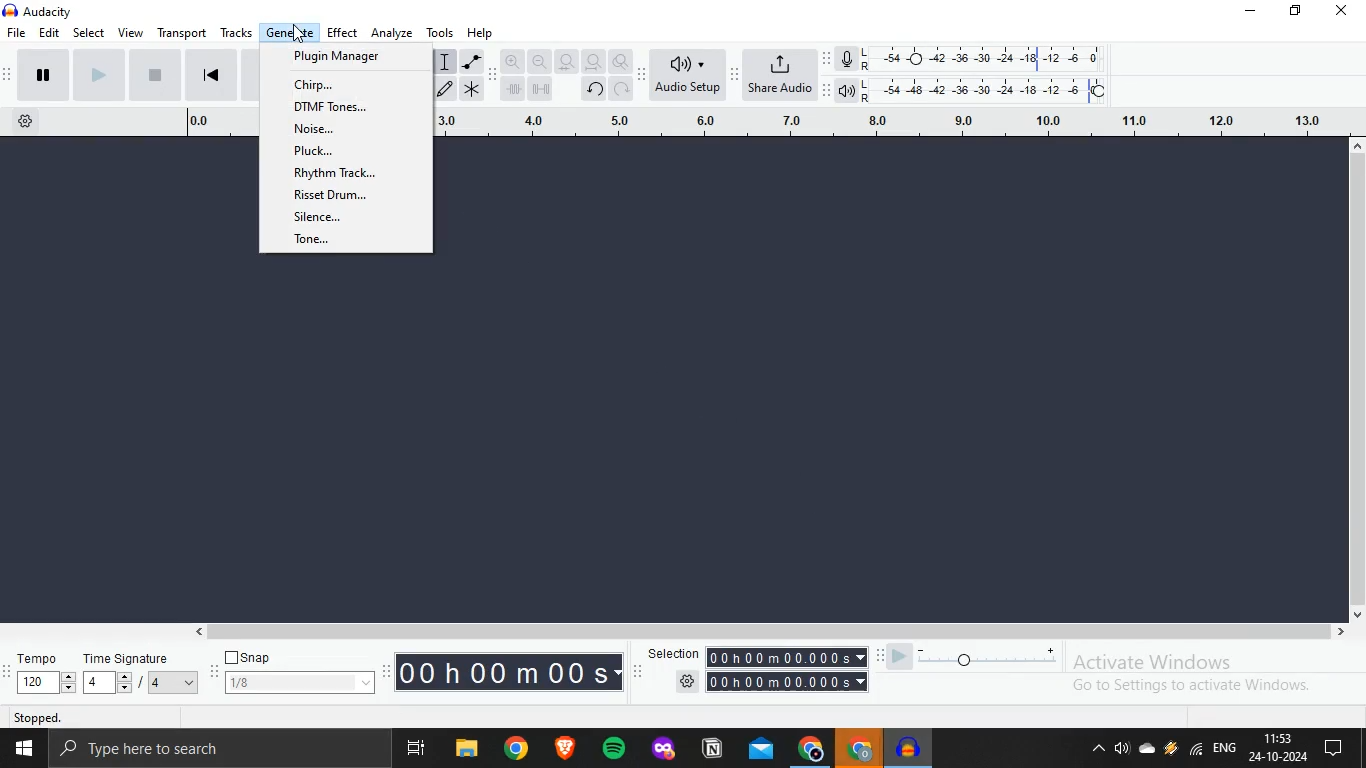 Image resolution: width=1366 pixels, height=768 pixels. What do you see at coordinates (22, 749) in the screenshot?
I see `Window` at bounding box center [22, 749].